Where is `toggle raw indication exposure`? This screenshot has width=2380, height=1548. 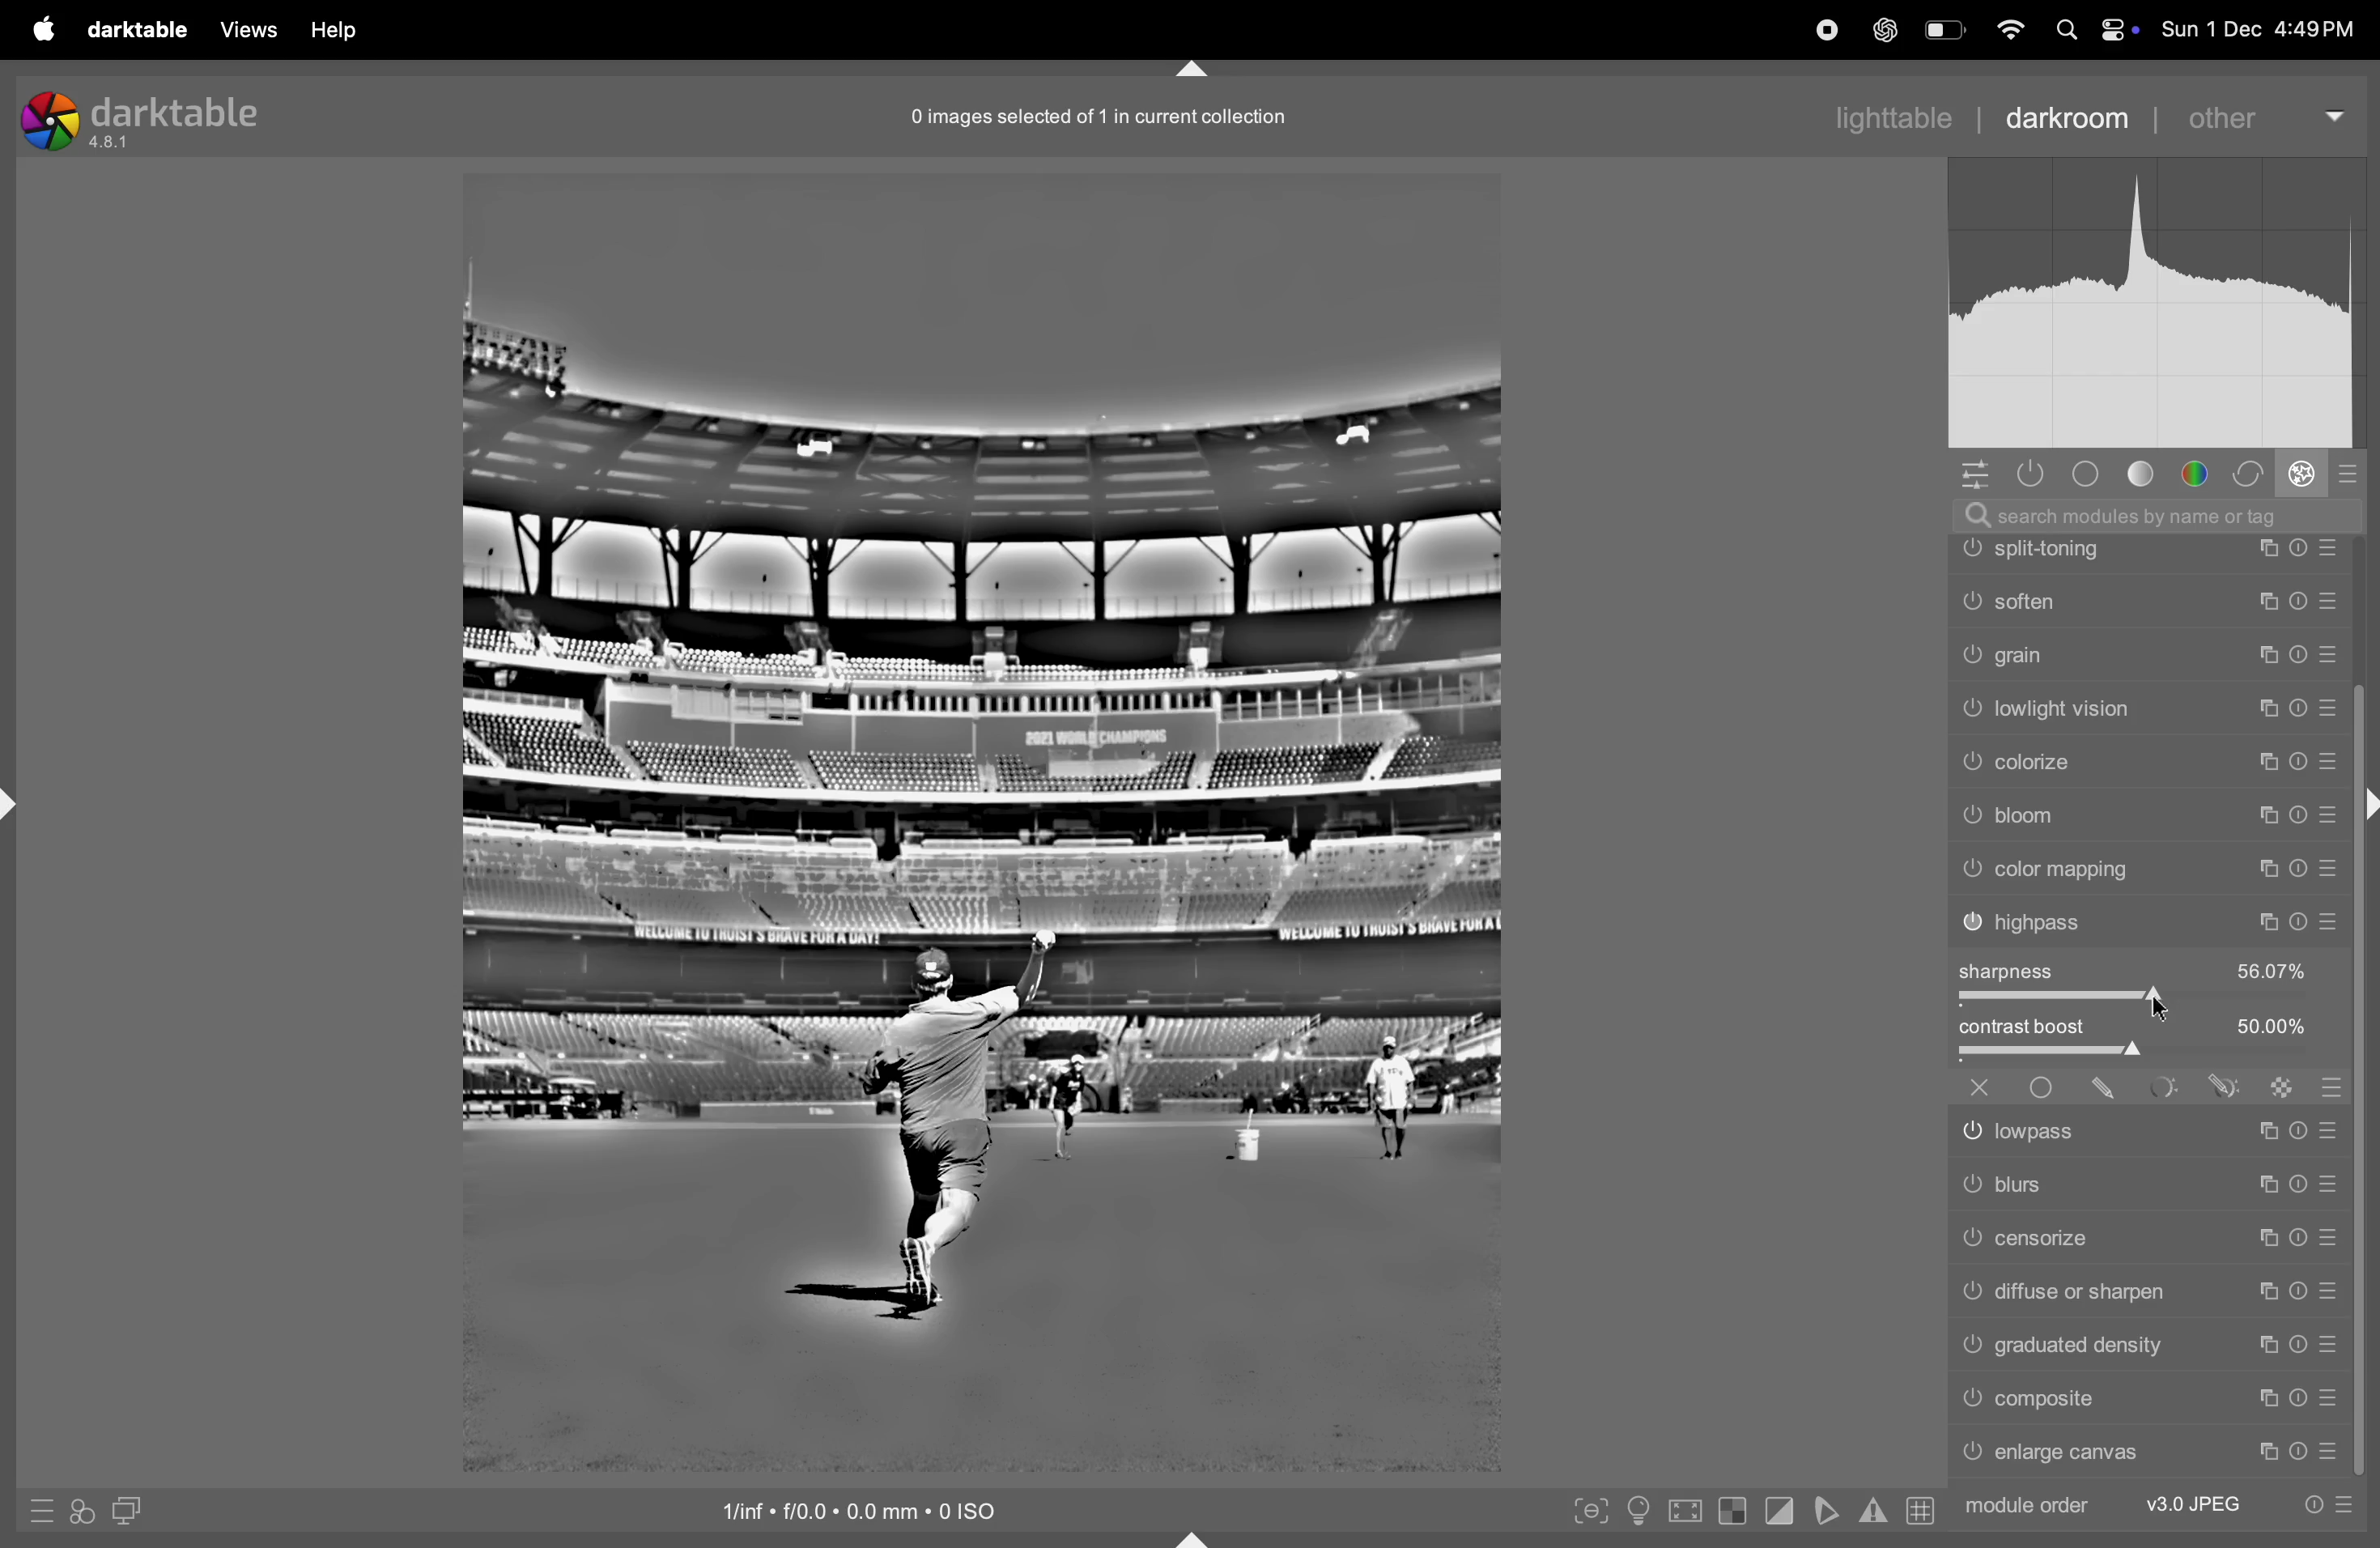 toggle raw indication exposure is located at coordinates (1731, 1514).